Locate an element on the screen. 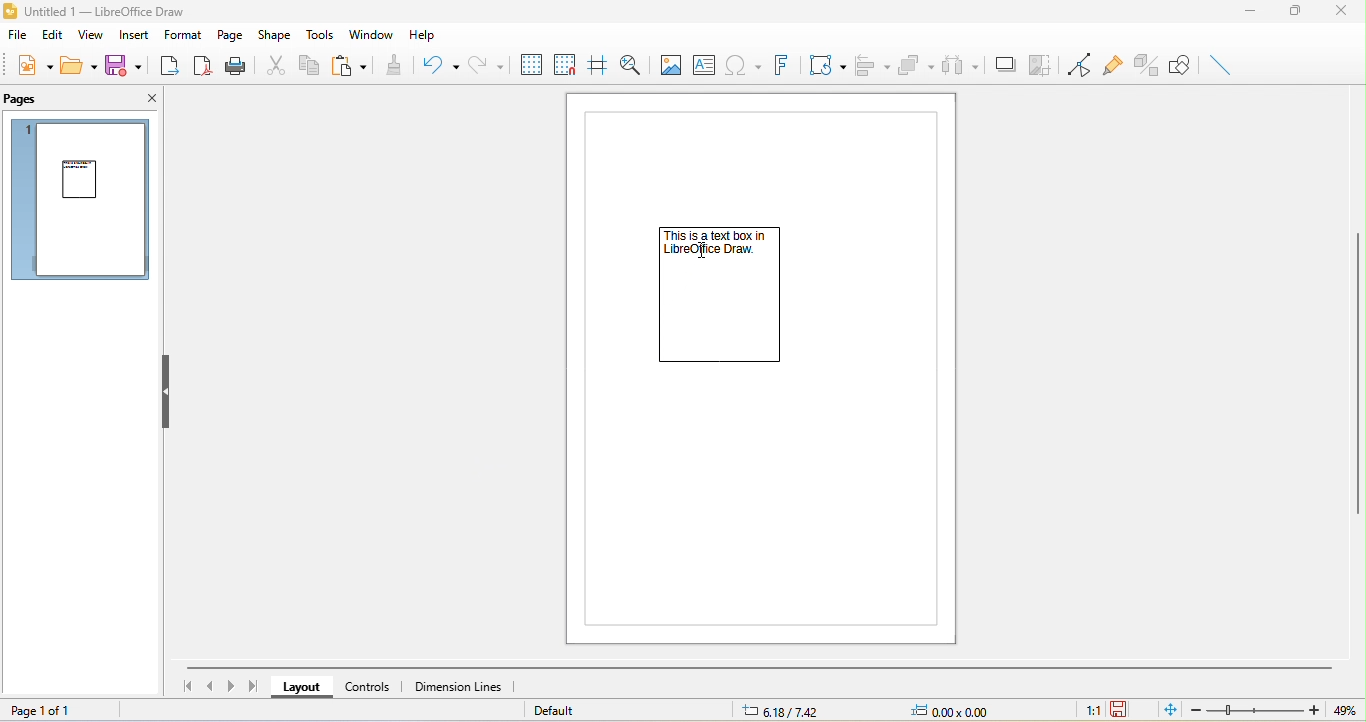 This screenshot has height=722, width=1366. cut is located at coordinates (274, 64).